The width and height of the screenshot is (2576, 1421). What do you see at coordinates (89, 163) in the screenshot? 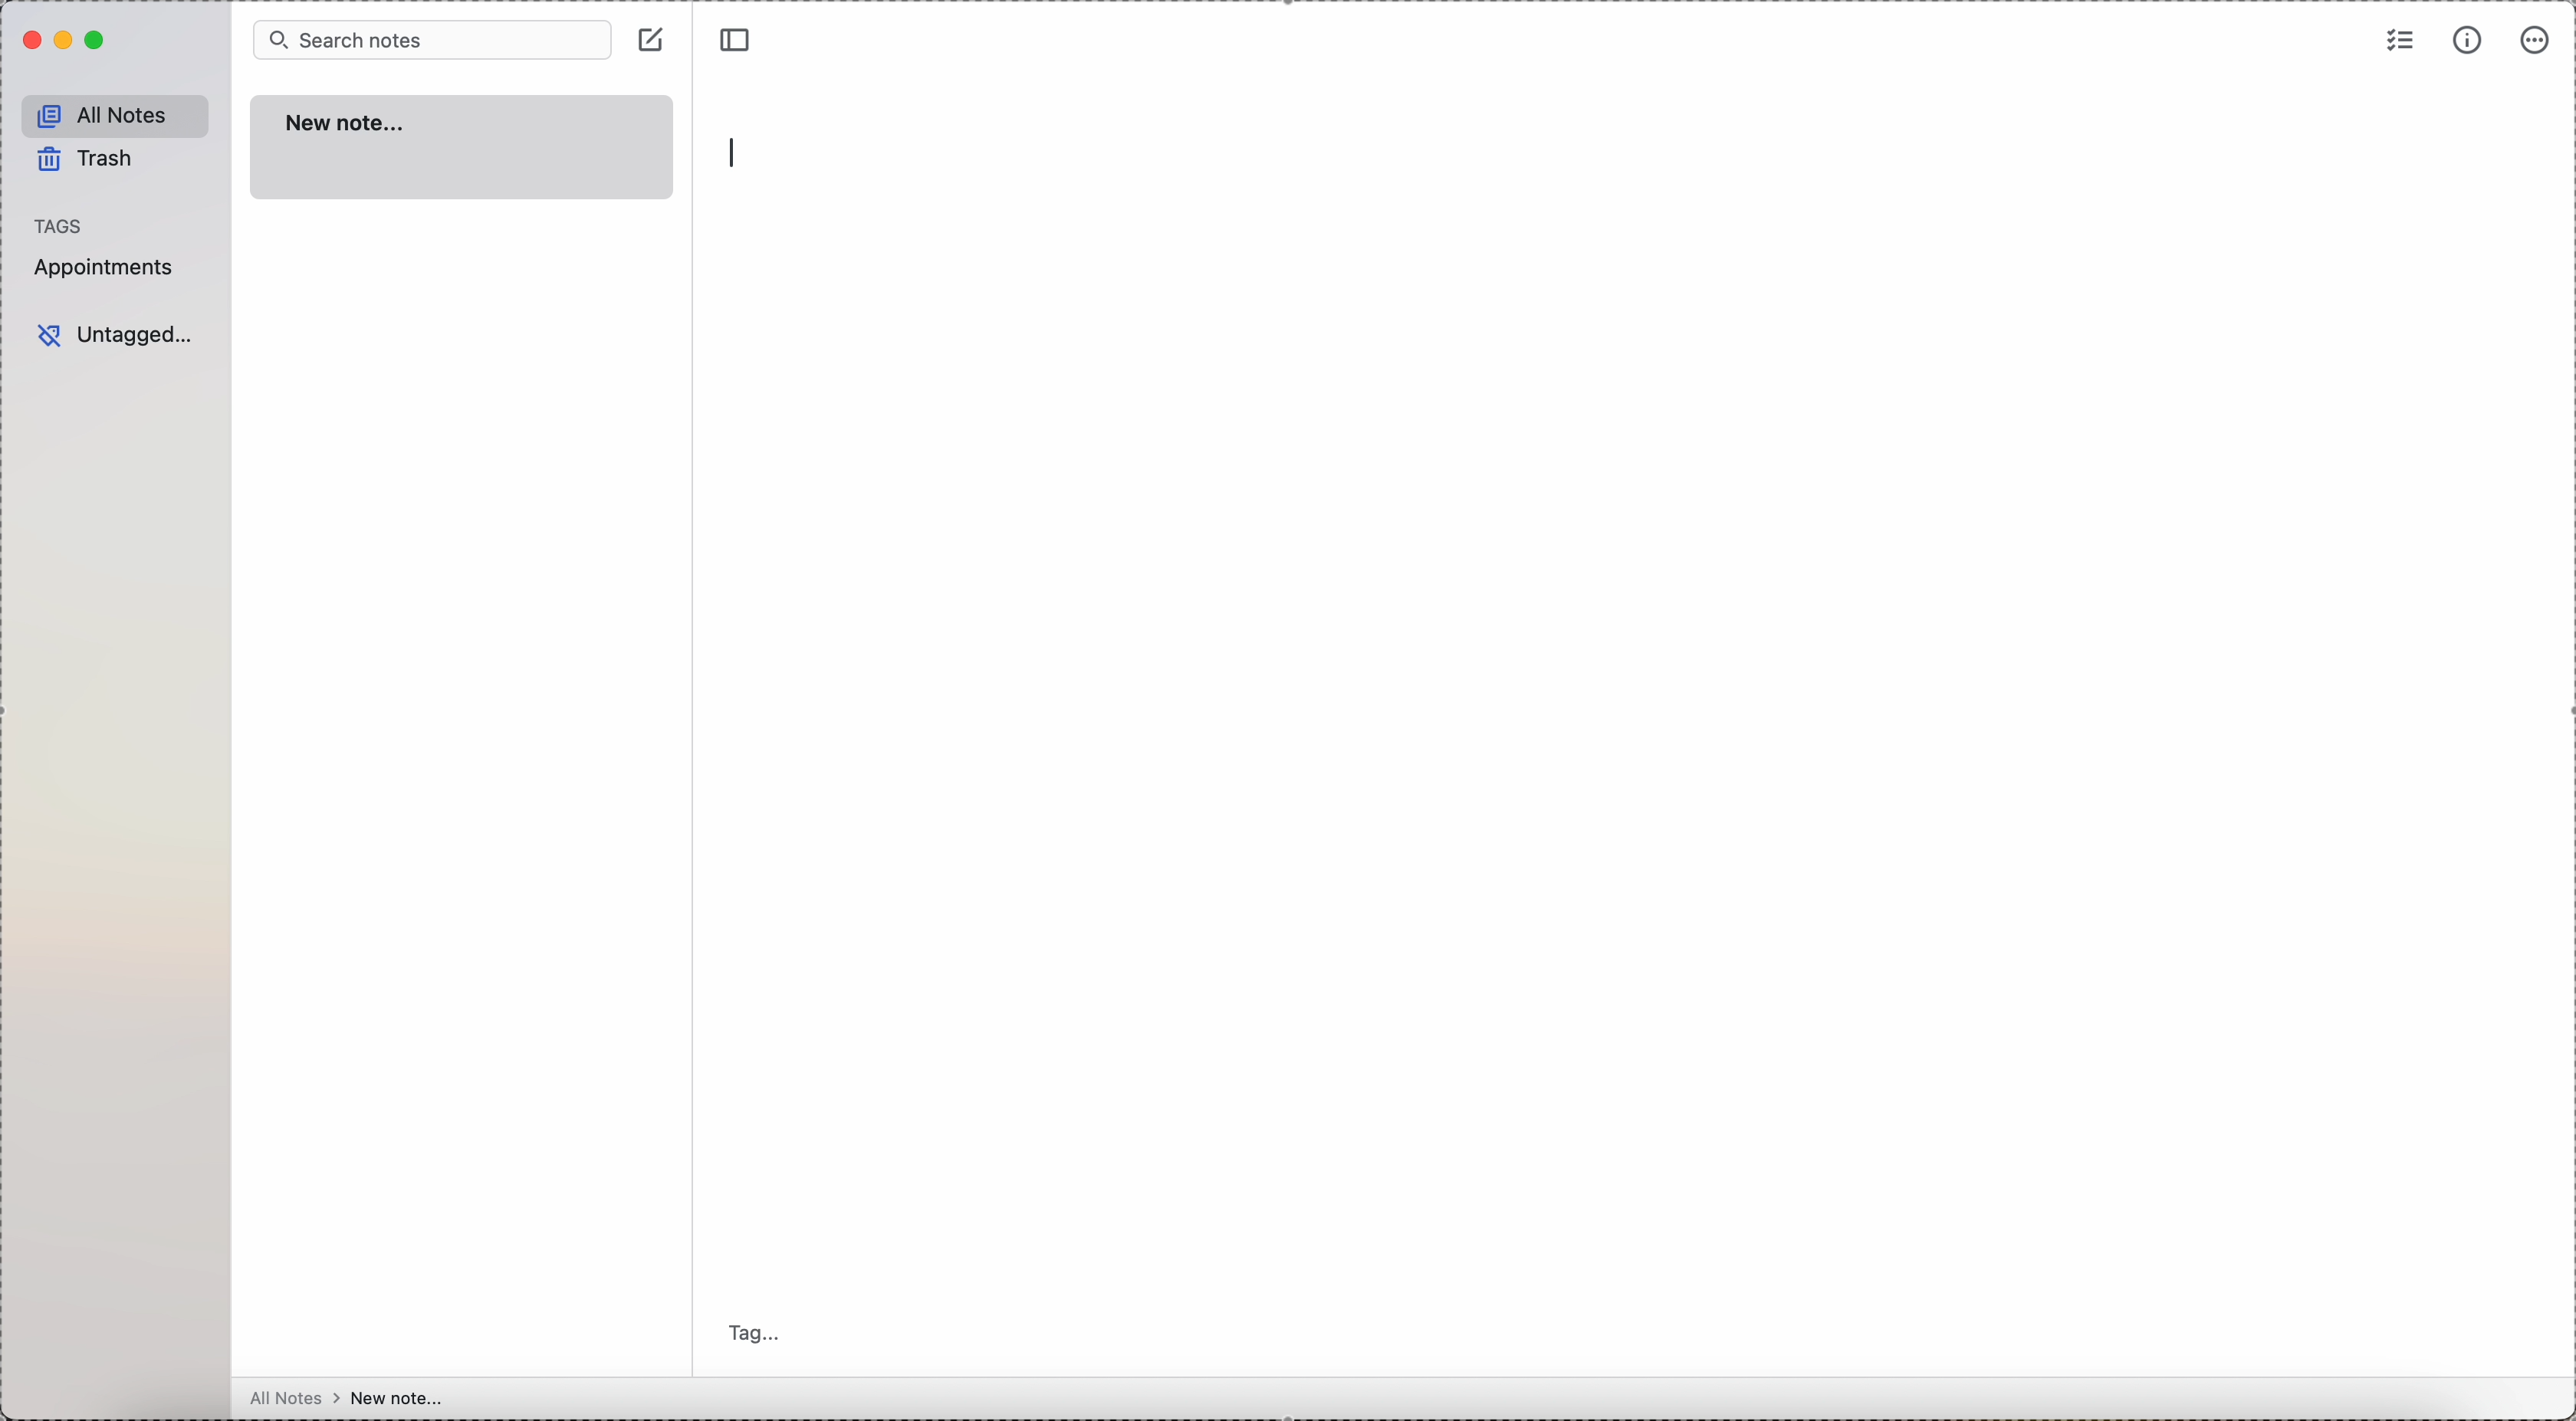
I see `trash` at bounding box center [89, 163].